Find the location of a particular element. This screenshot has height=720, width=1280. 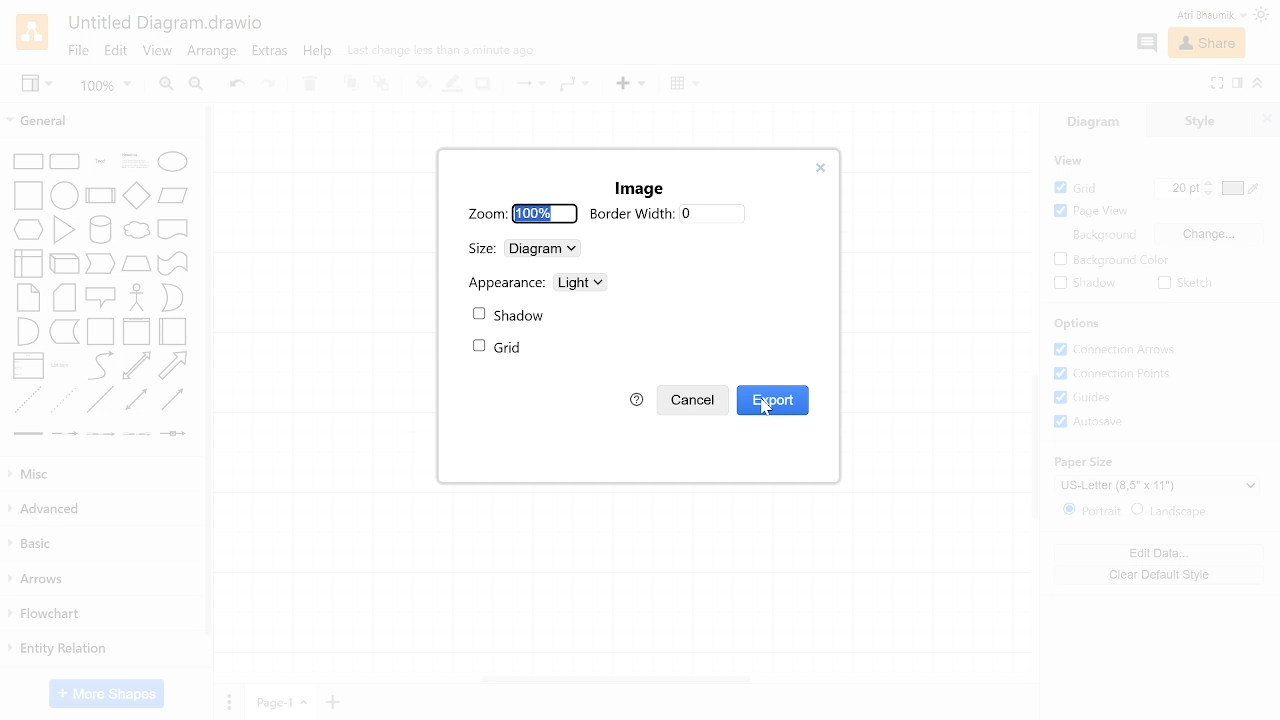

help is located at coordinates (639, 400).